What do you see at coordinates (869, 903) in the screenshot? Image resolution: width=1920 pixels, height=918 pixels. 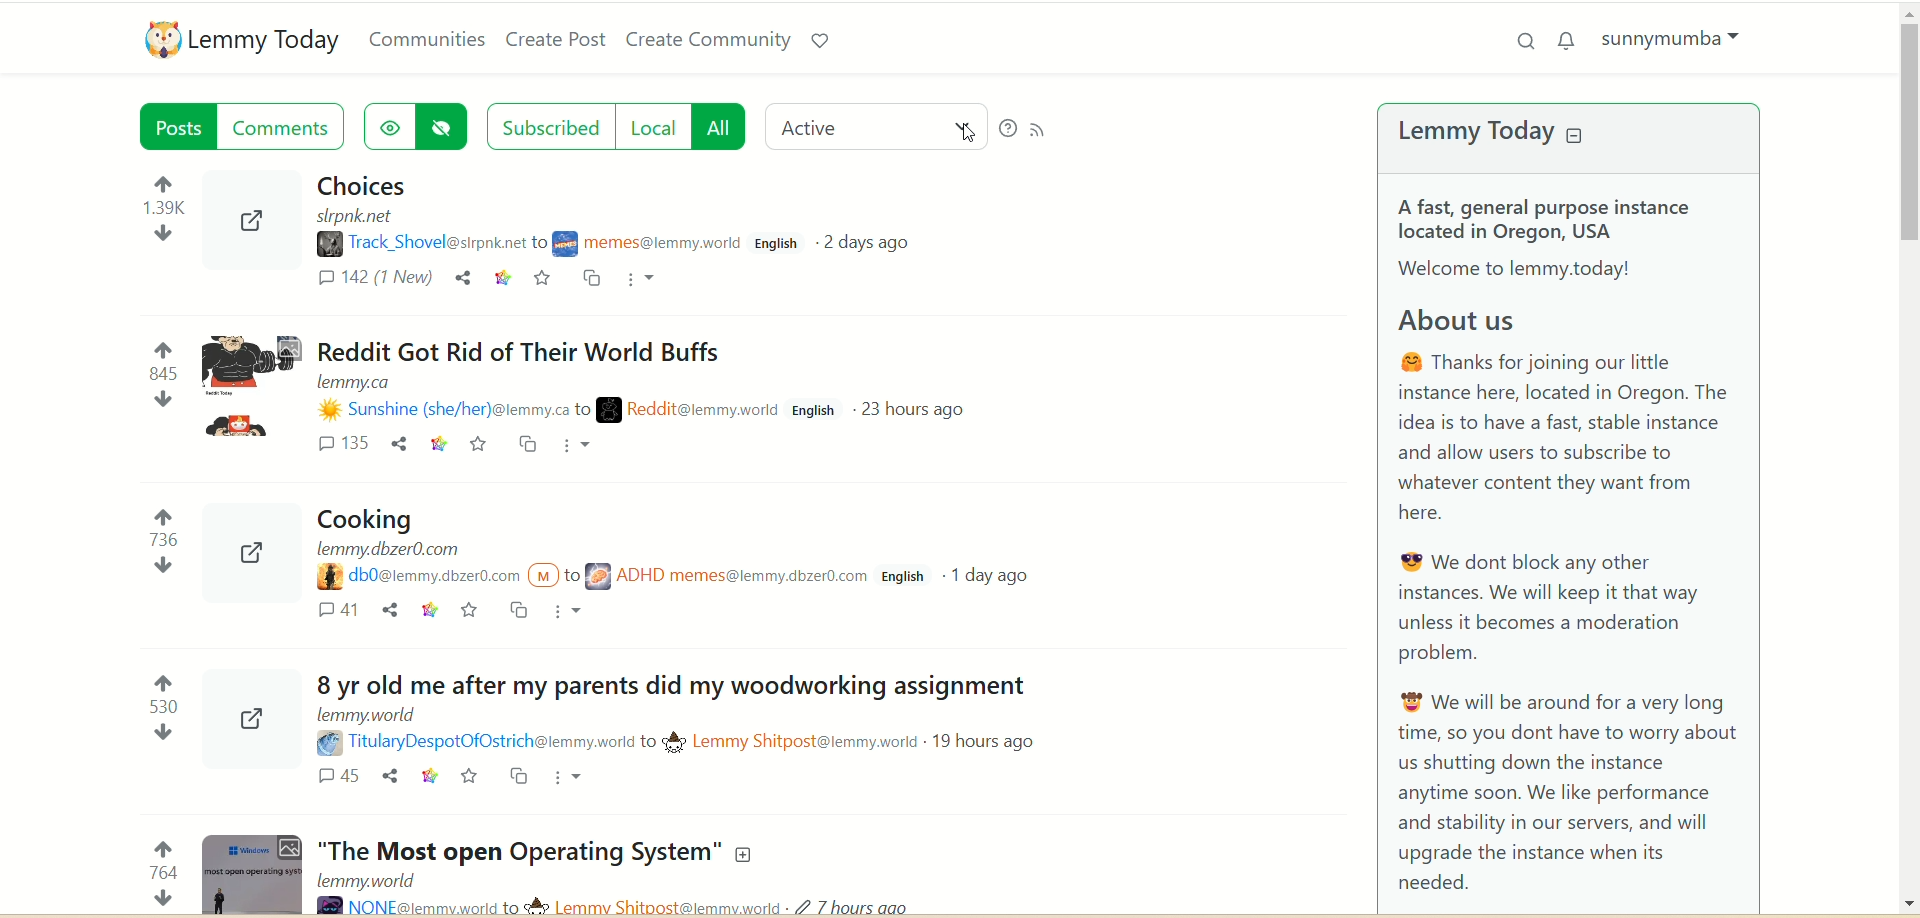 I see `7 hours ago` at bounding box center [869, 903].